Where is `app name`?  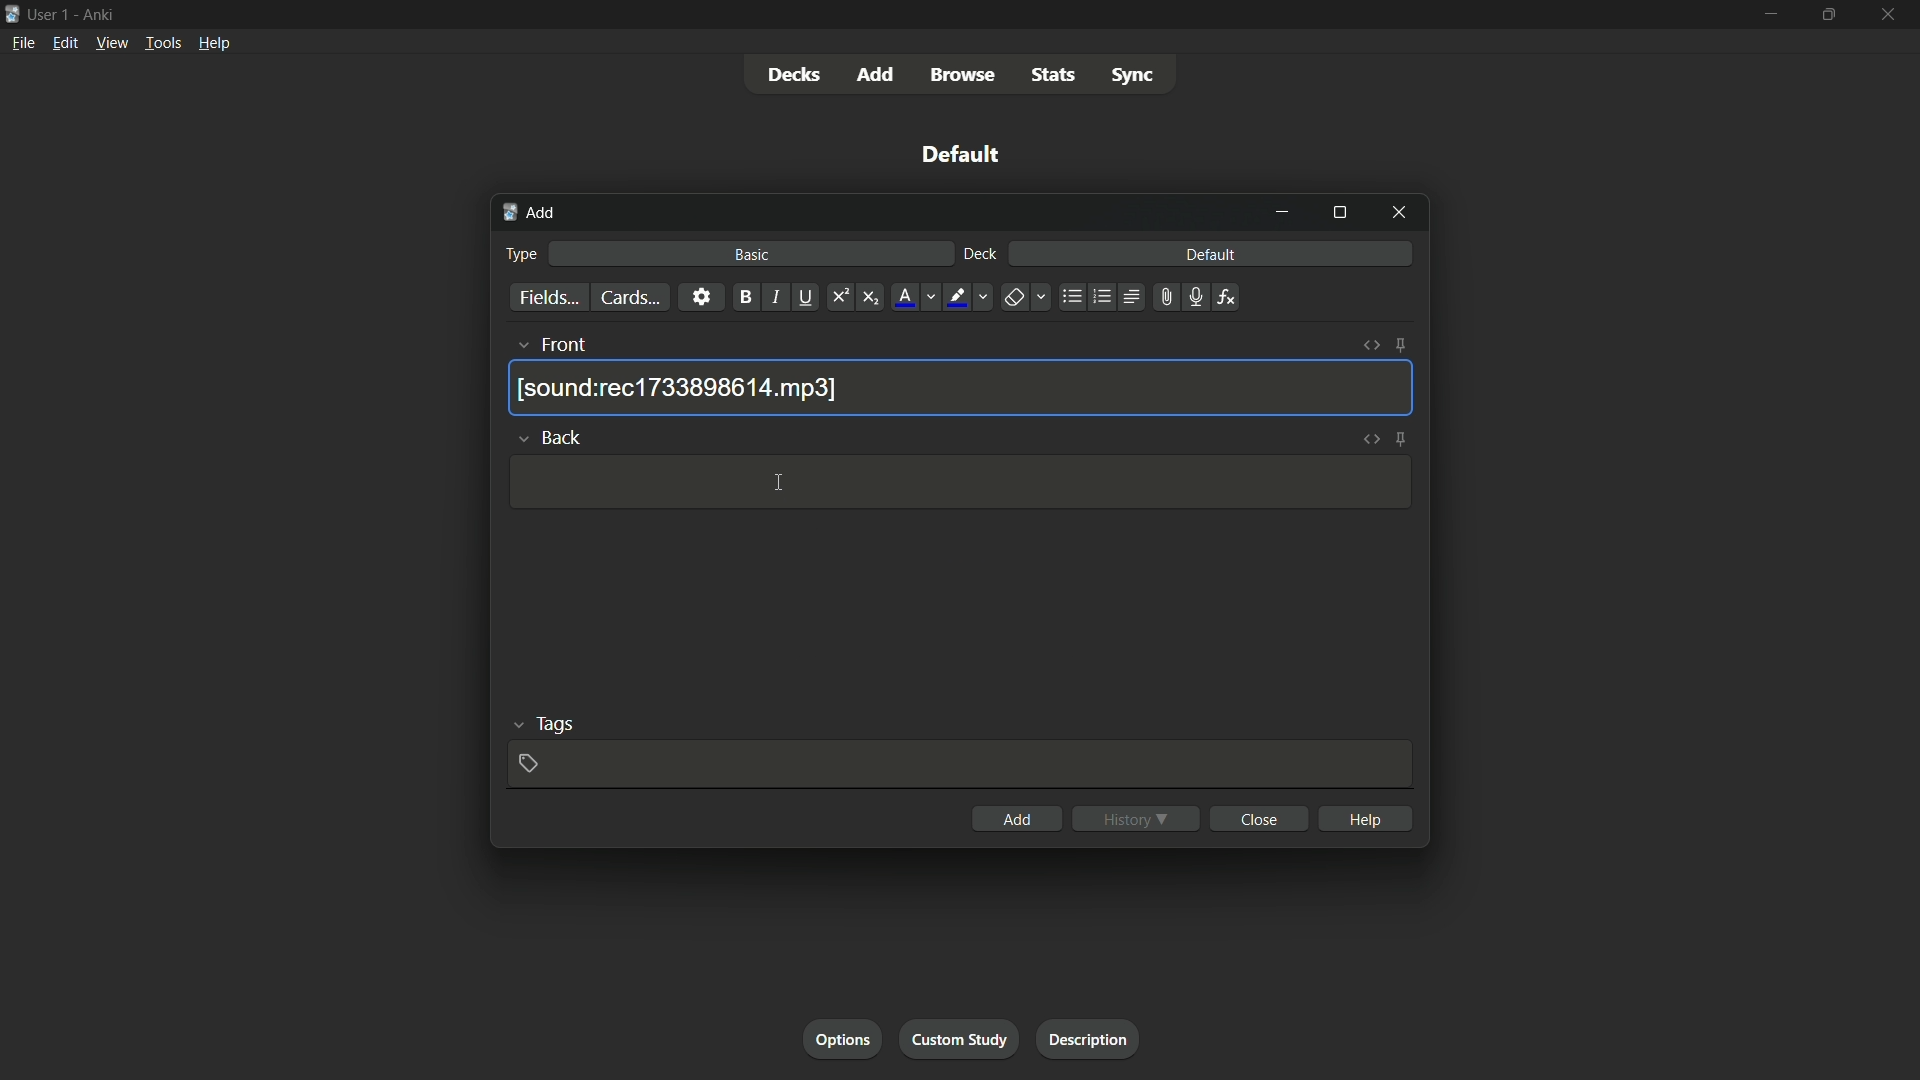
app name is located at coordinates (97, 14).